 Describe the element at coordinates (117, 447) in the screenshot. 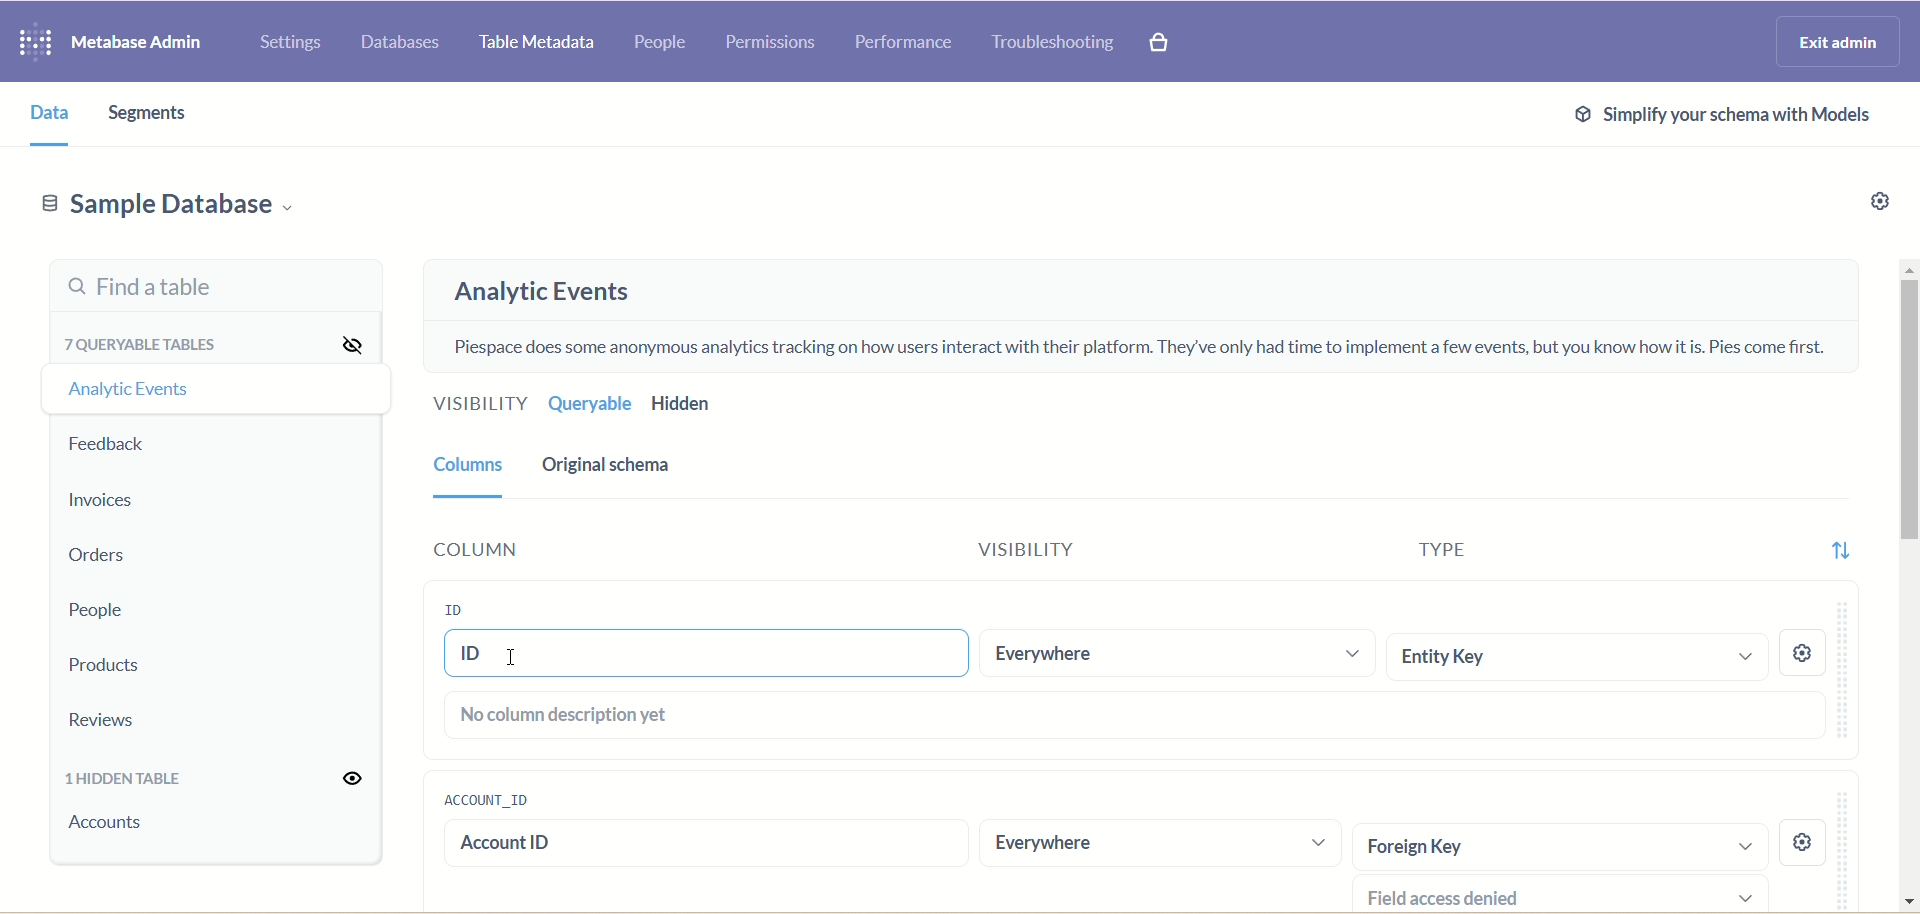

I see `Feedback` at that location.